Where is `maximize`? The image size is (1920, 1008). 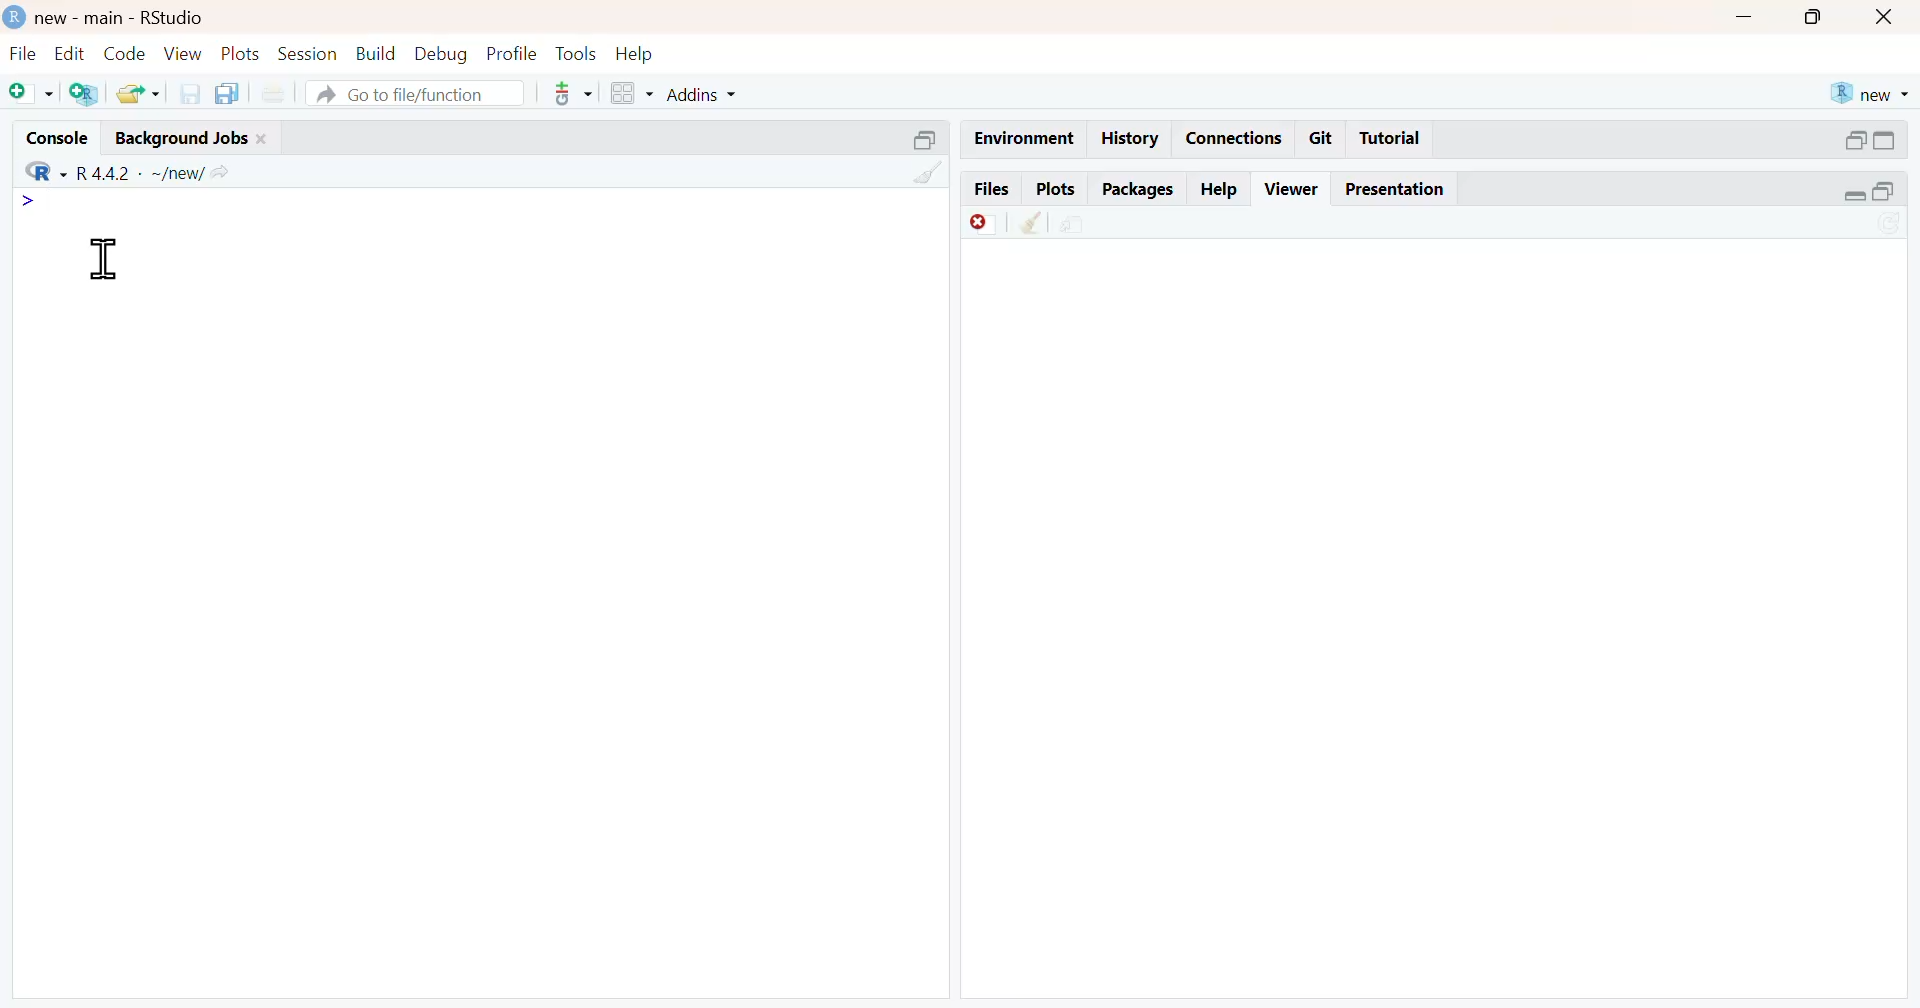
maximize is located at coordinates (1804, 18).